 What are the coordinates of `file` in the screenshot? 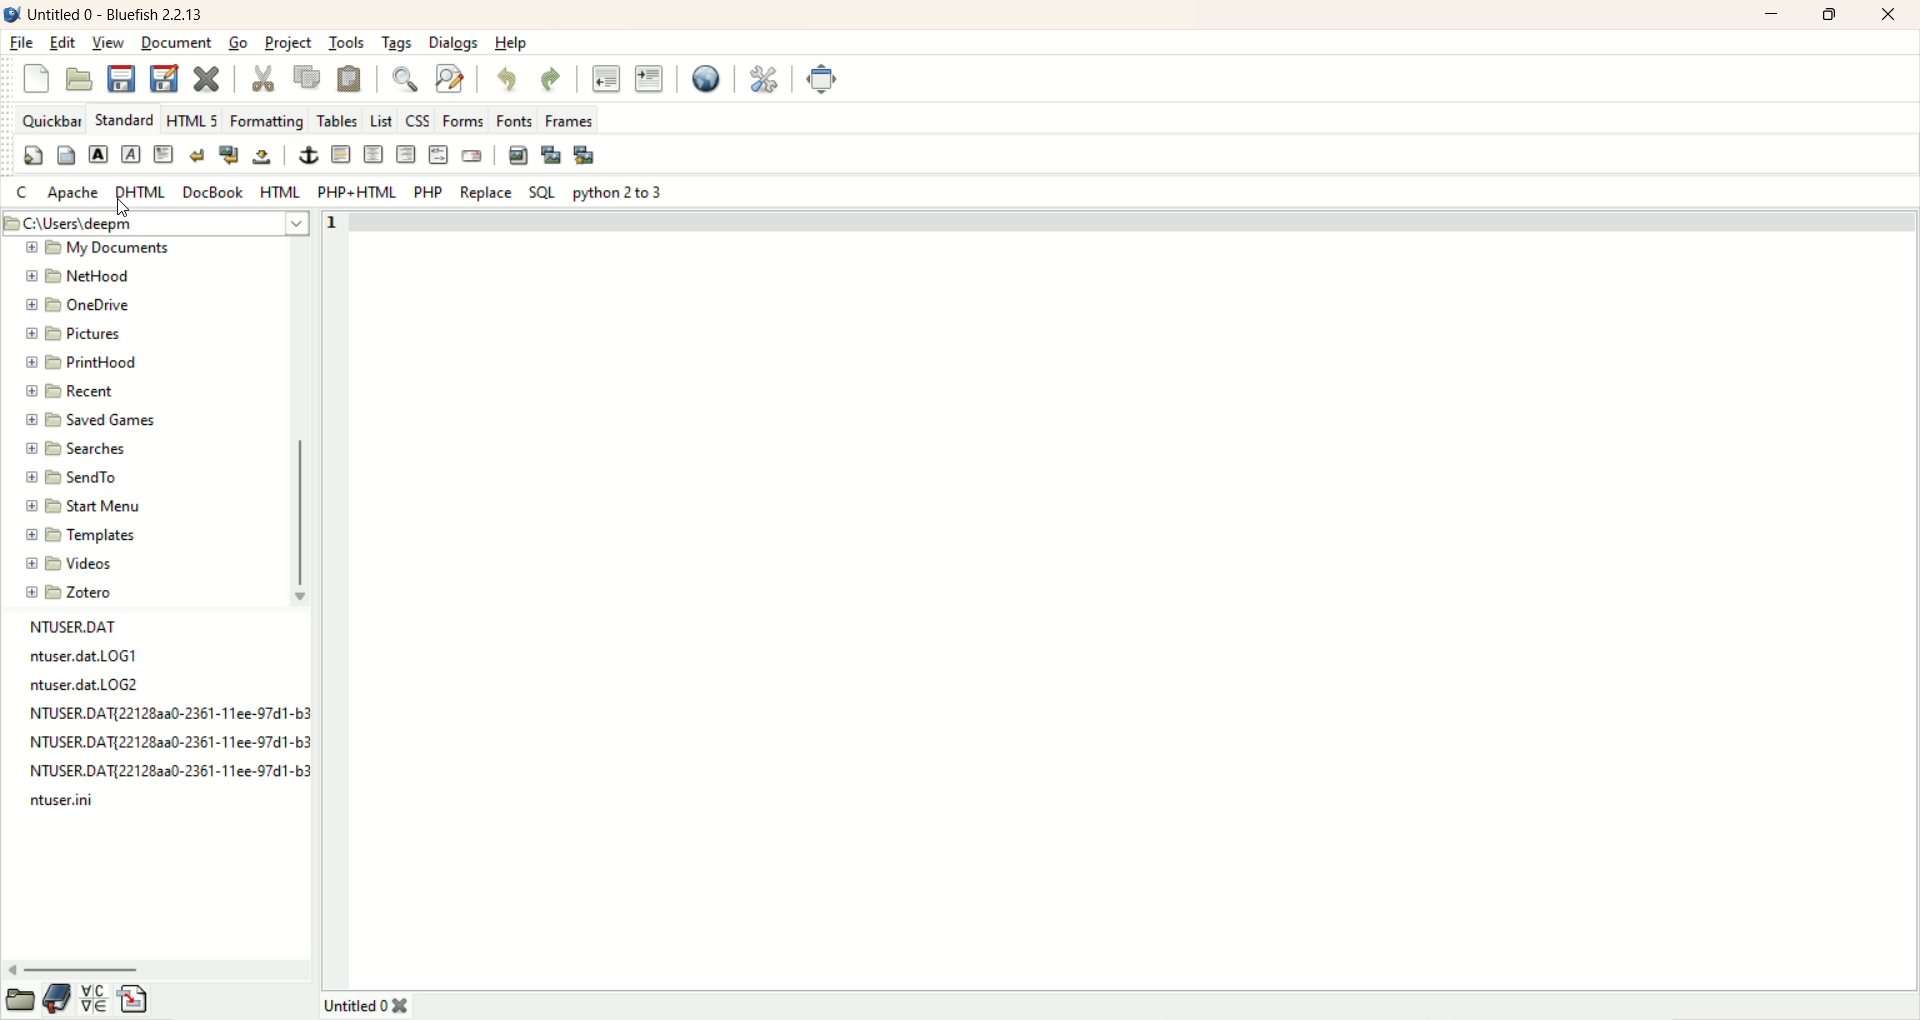 It's located at (23, 43).